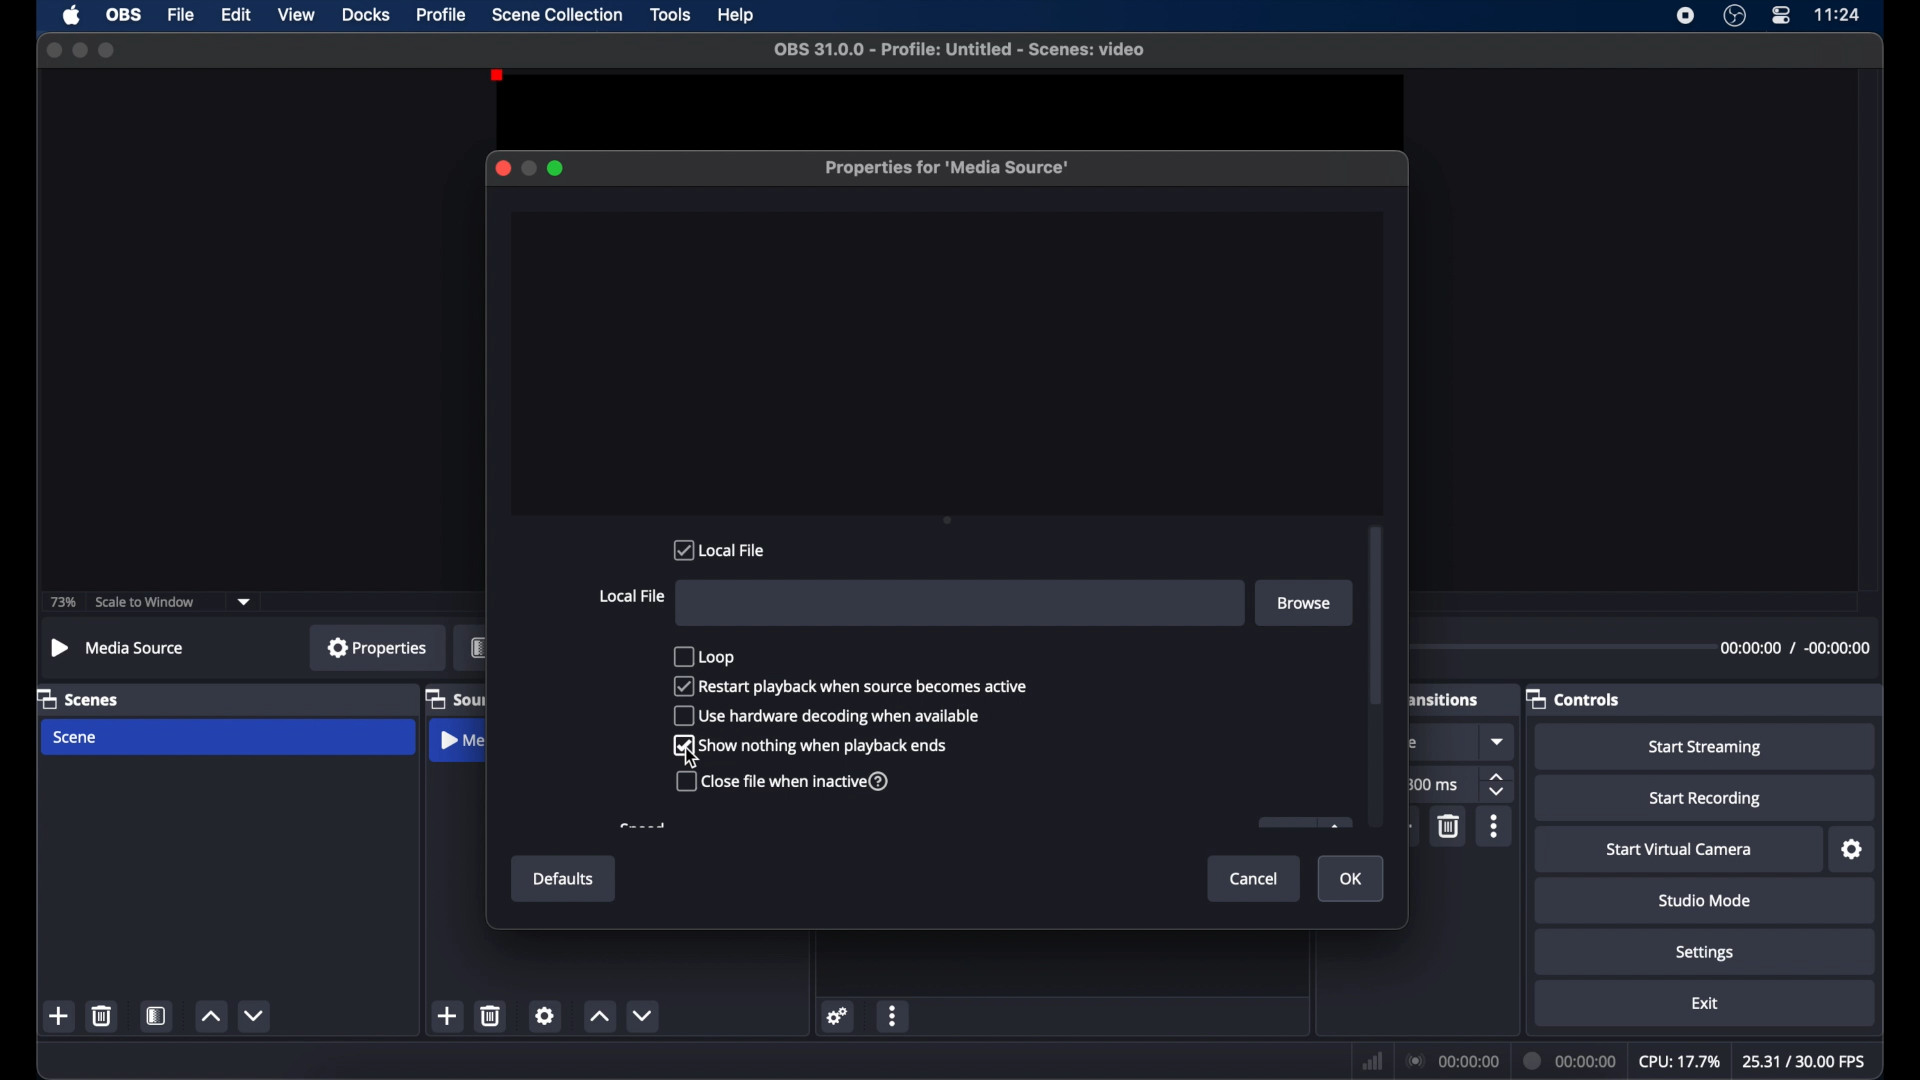 The image size is (1920, 1080). I want to click on timestamp, so click(1796, 647).